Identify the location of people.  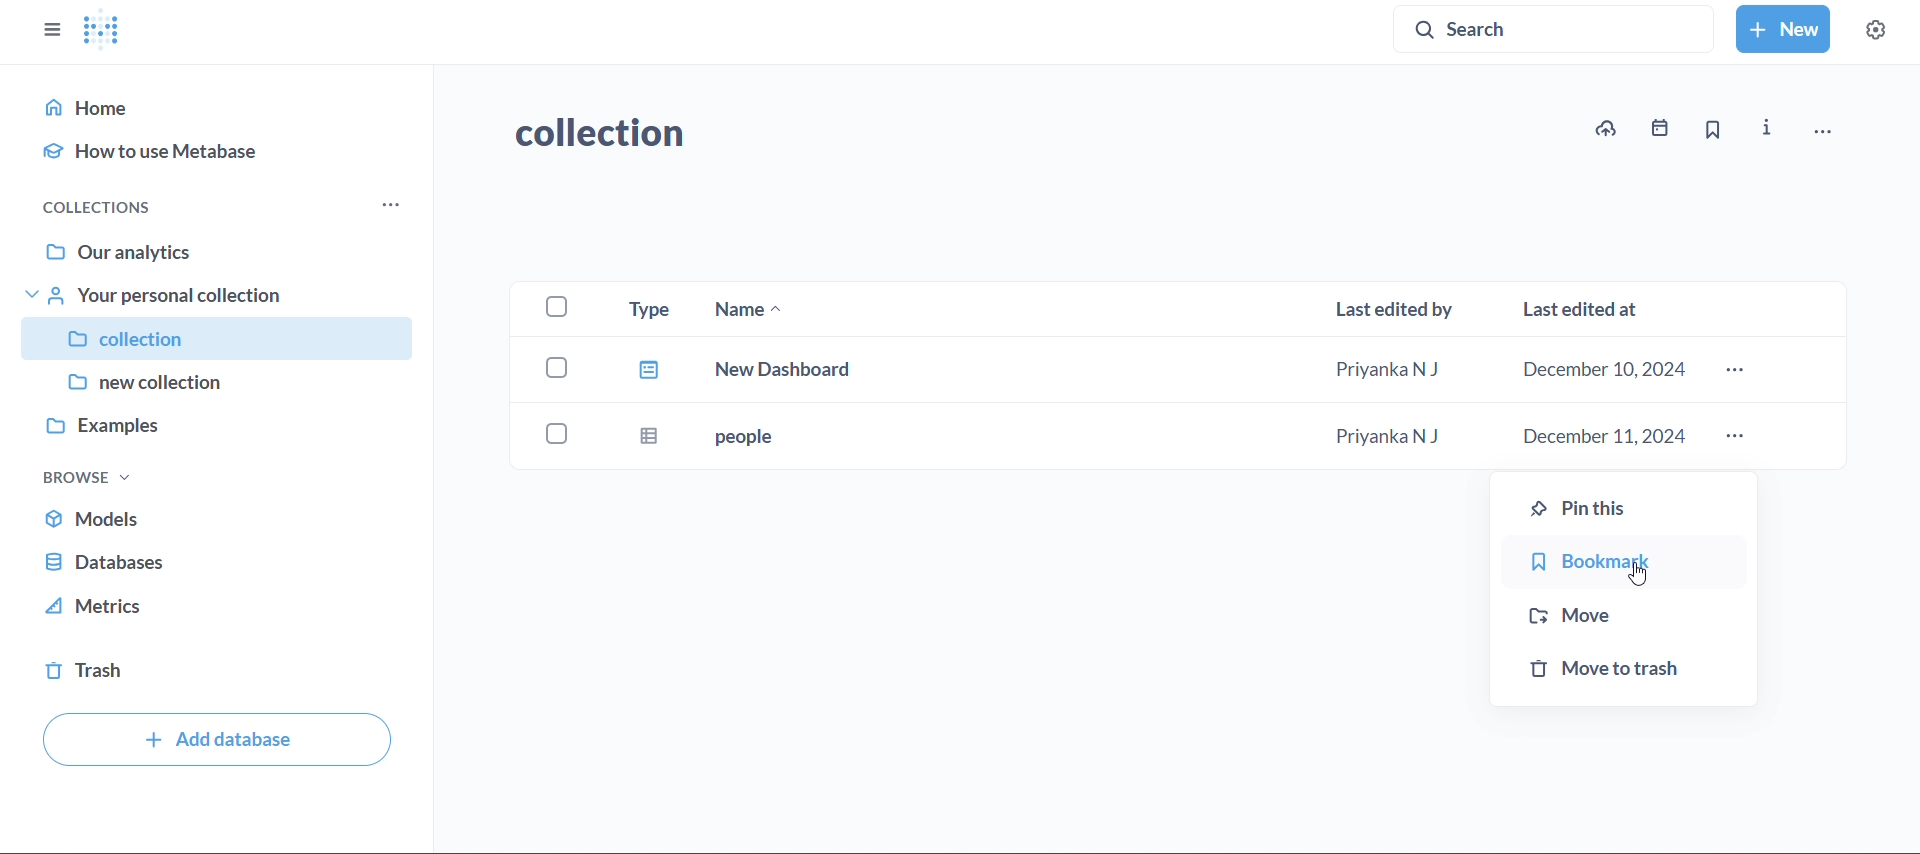
(754, 437).